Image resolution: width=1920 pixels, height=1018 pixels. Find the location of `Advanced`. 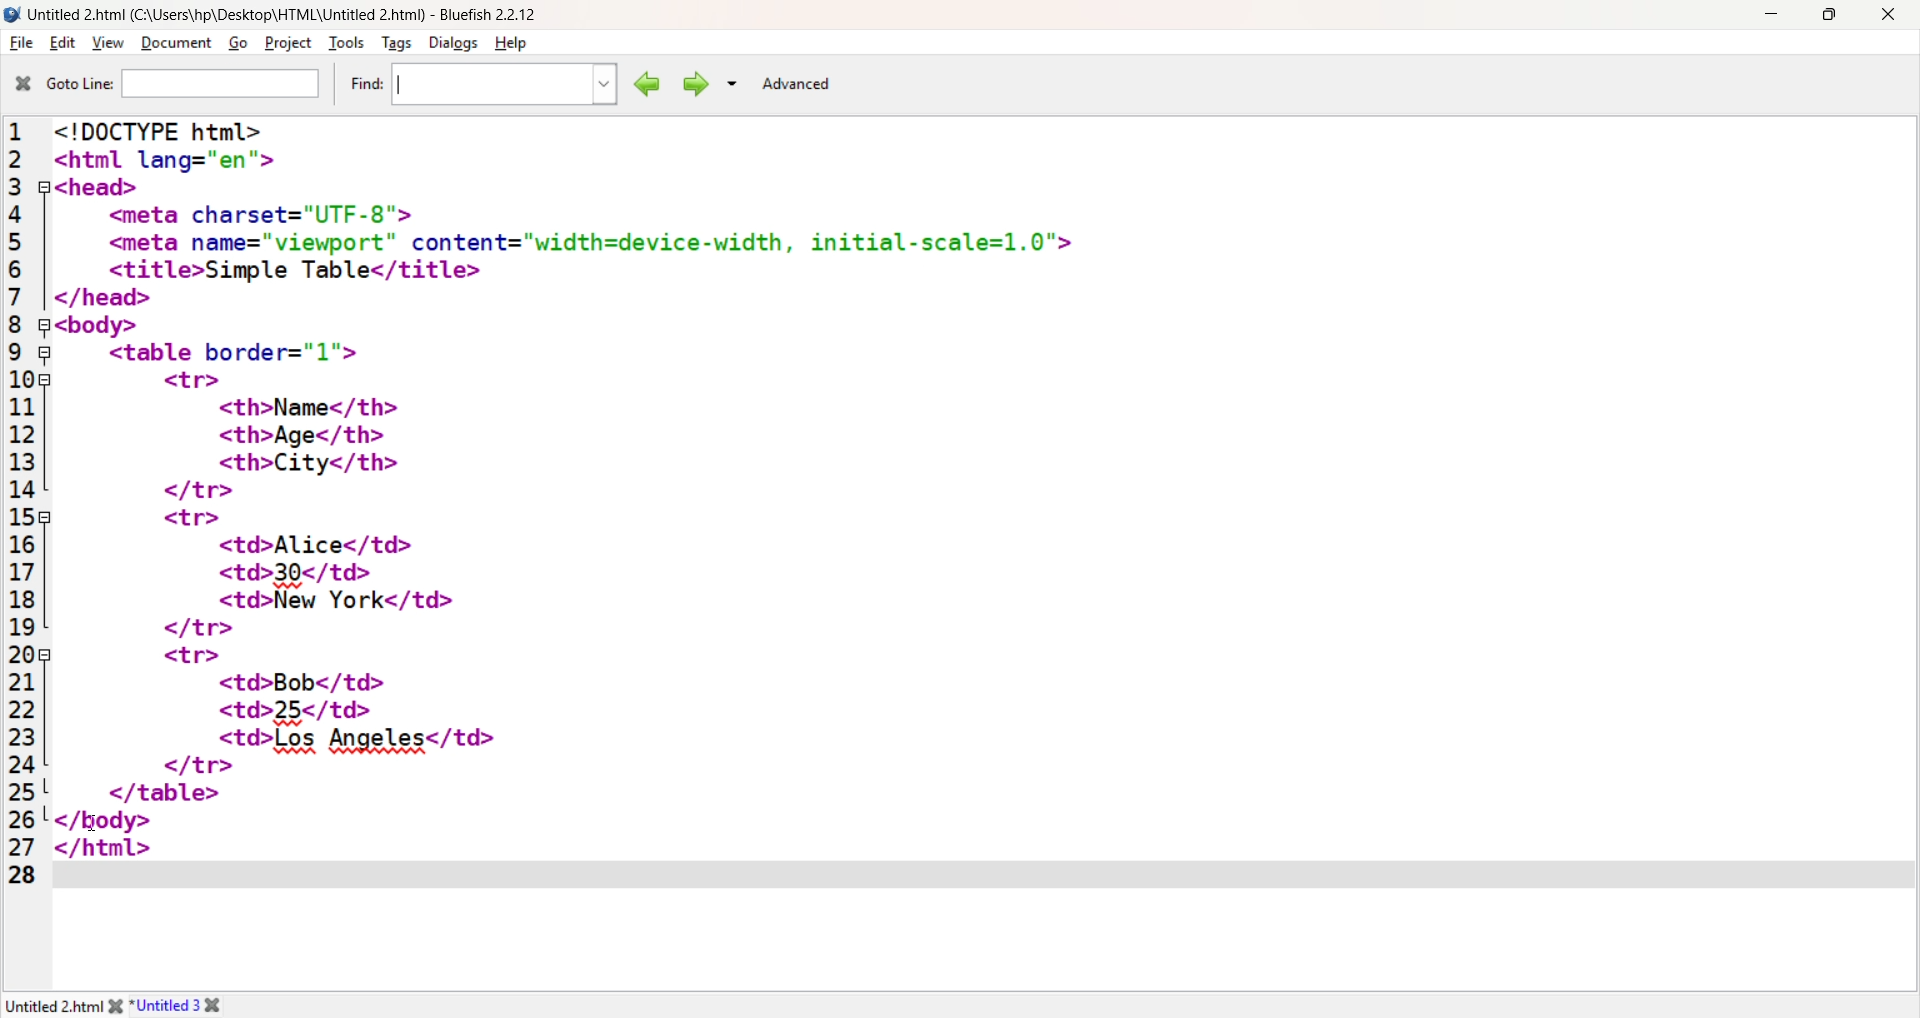

Advanced is located at coordinates (796, 84).